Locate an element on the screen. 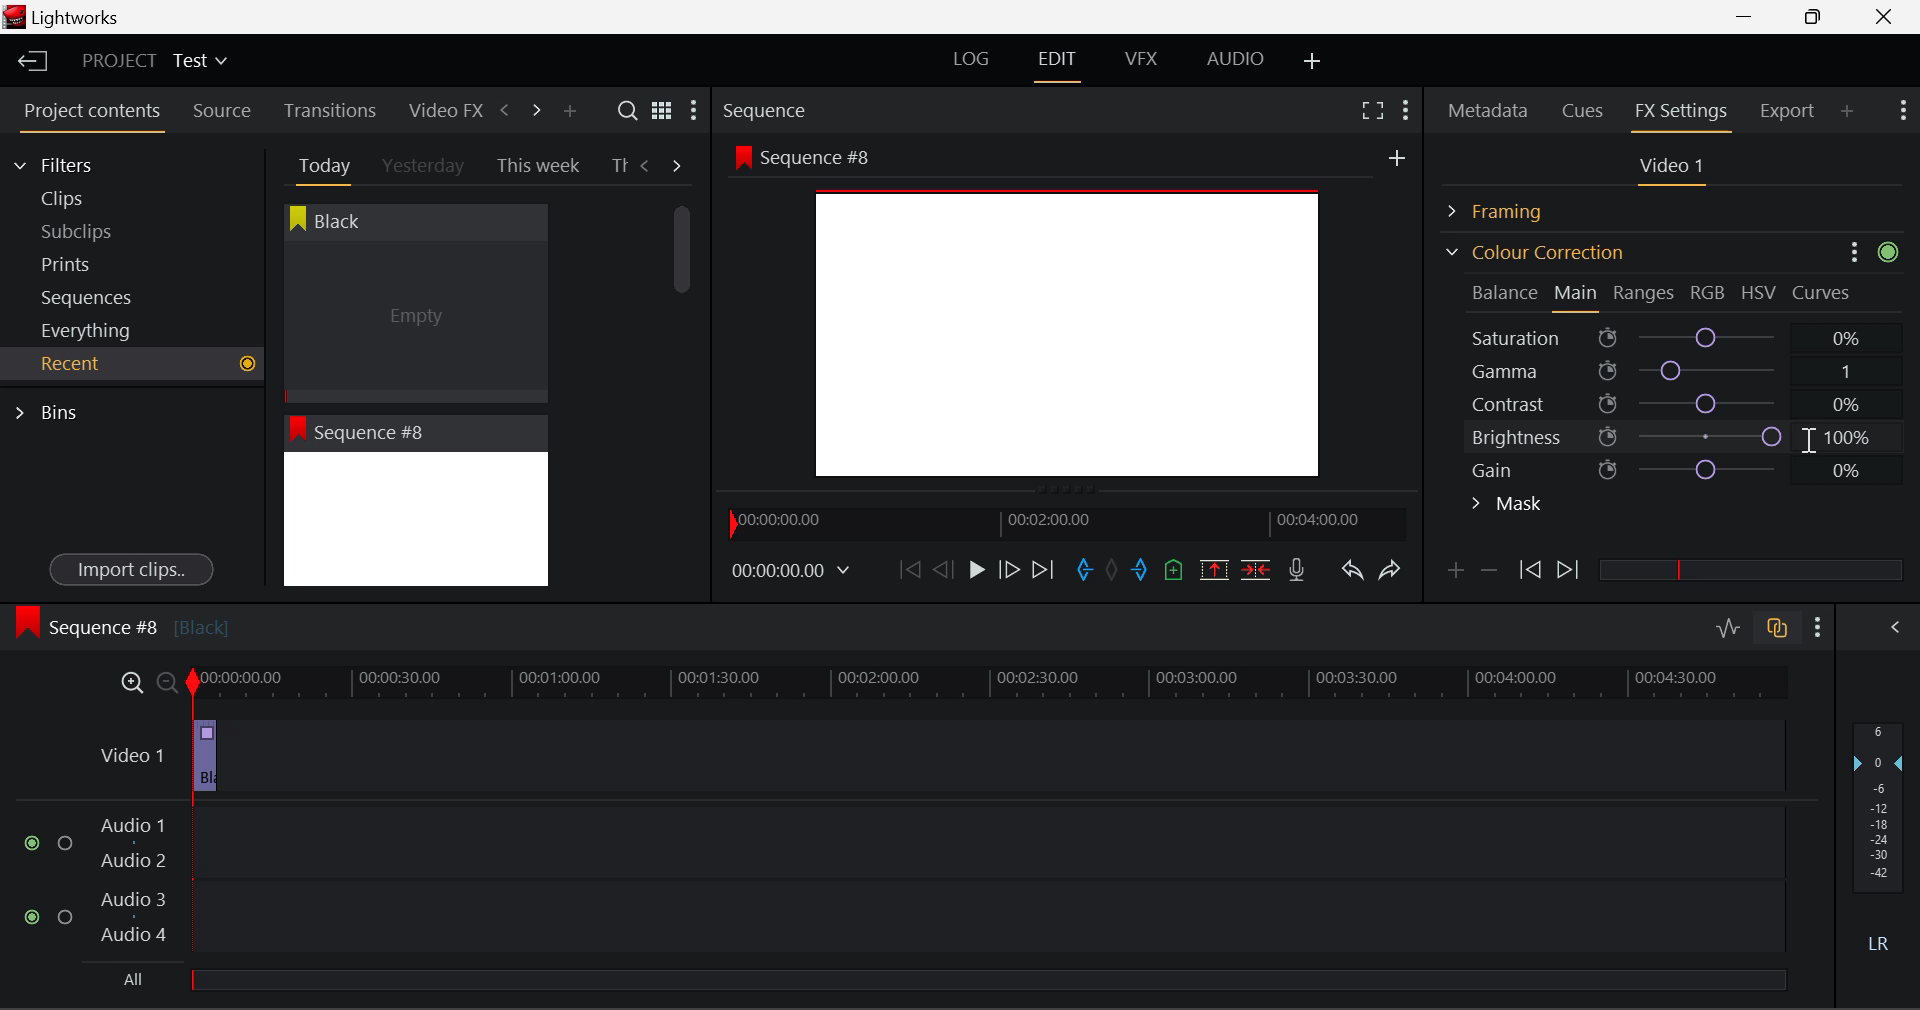 This screenshot has height=1010, width=1920. Ranges is located at coordinates (1644, 295).